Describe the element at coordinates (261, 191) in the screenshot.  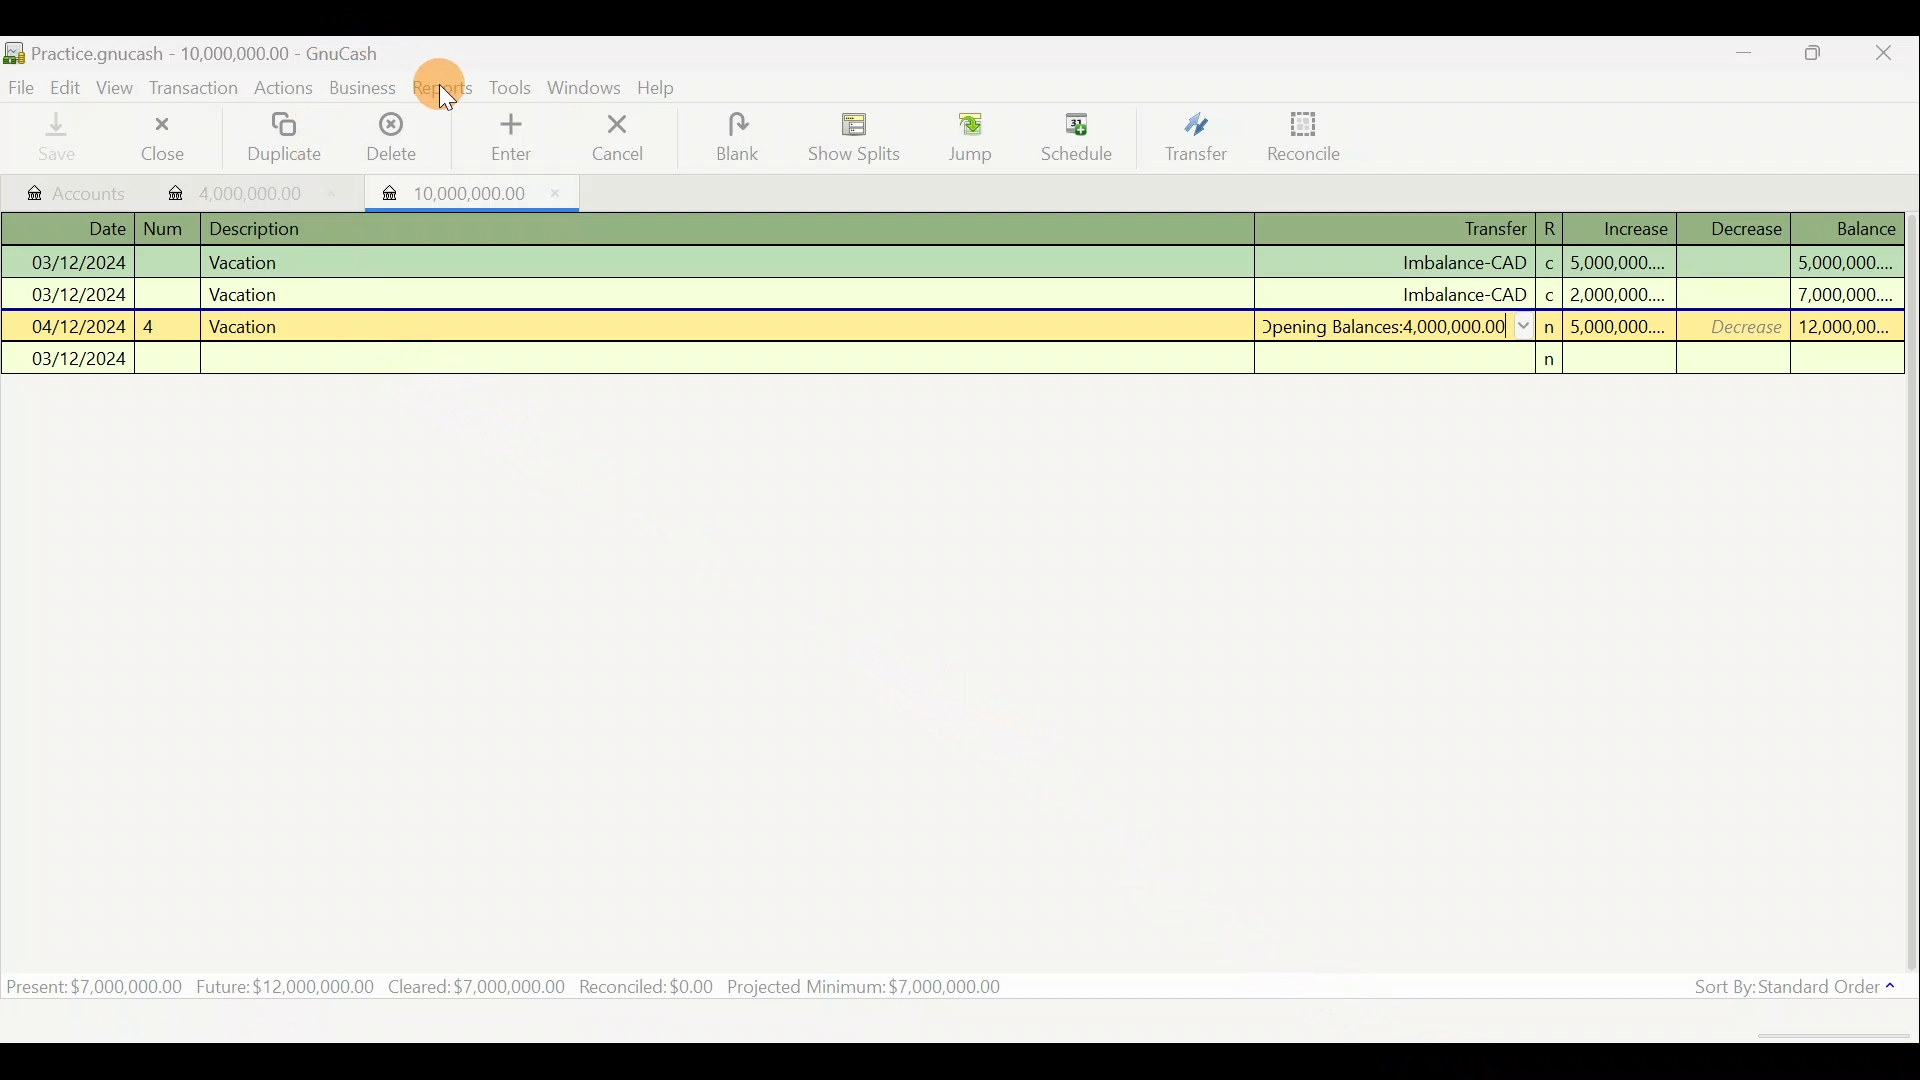
I see `4,000,000.00` at that location.